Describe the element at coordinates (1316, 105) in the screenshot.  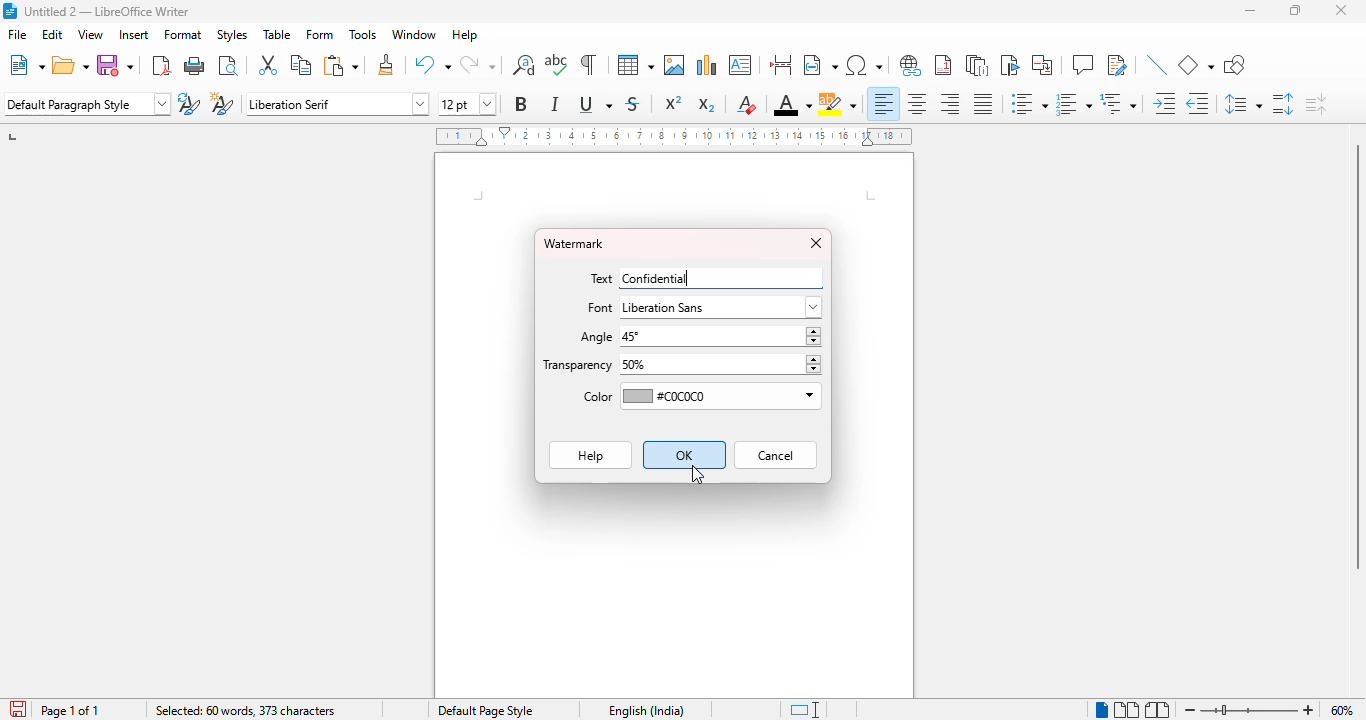
I see `decrease paragraph spacing` at that location.